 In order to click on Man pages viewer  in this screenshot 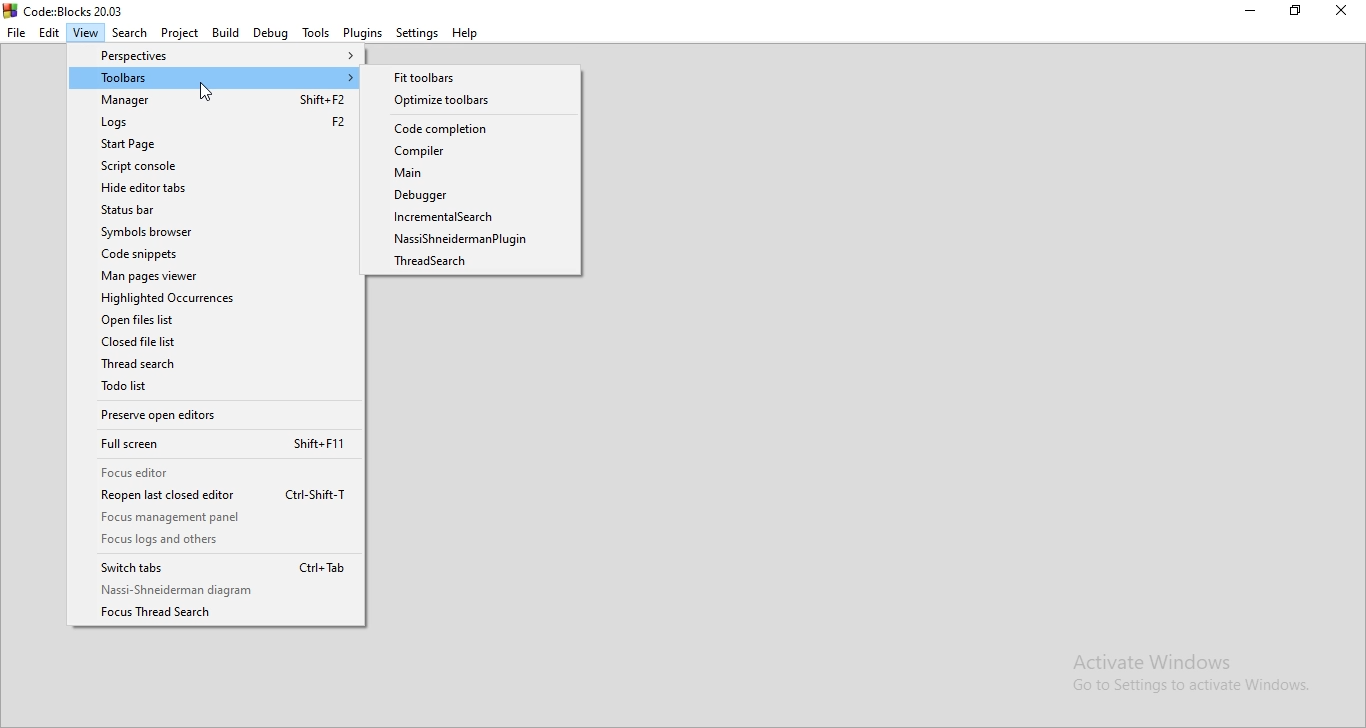, I will do `click(213, 275)`.